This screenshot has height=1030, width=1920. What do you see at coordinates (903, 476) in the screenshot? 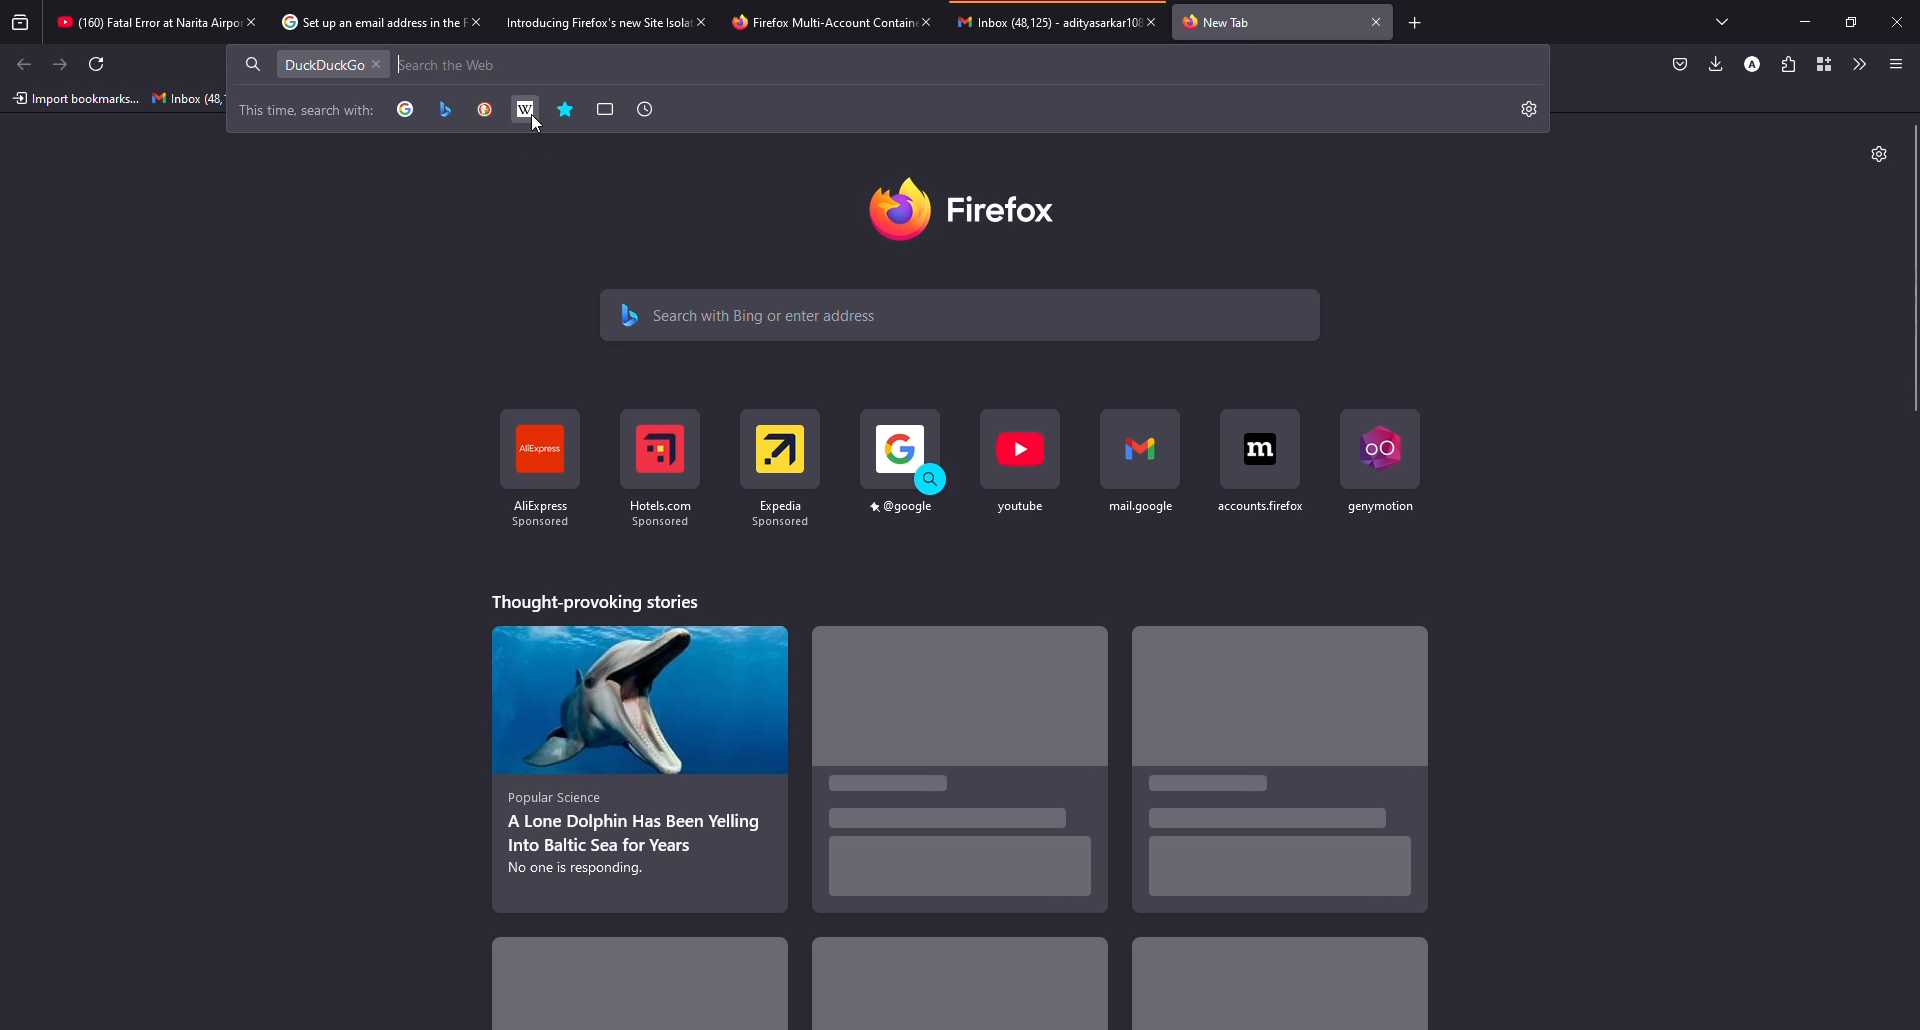
I see `shortcut` at bounding box center [903, 476].